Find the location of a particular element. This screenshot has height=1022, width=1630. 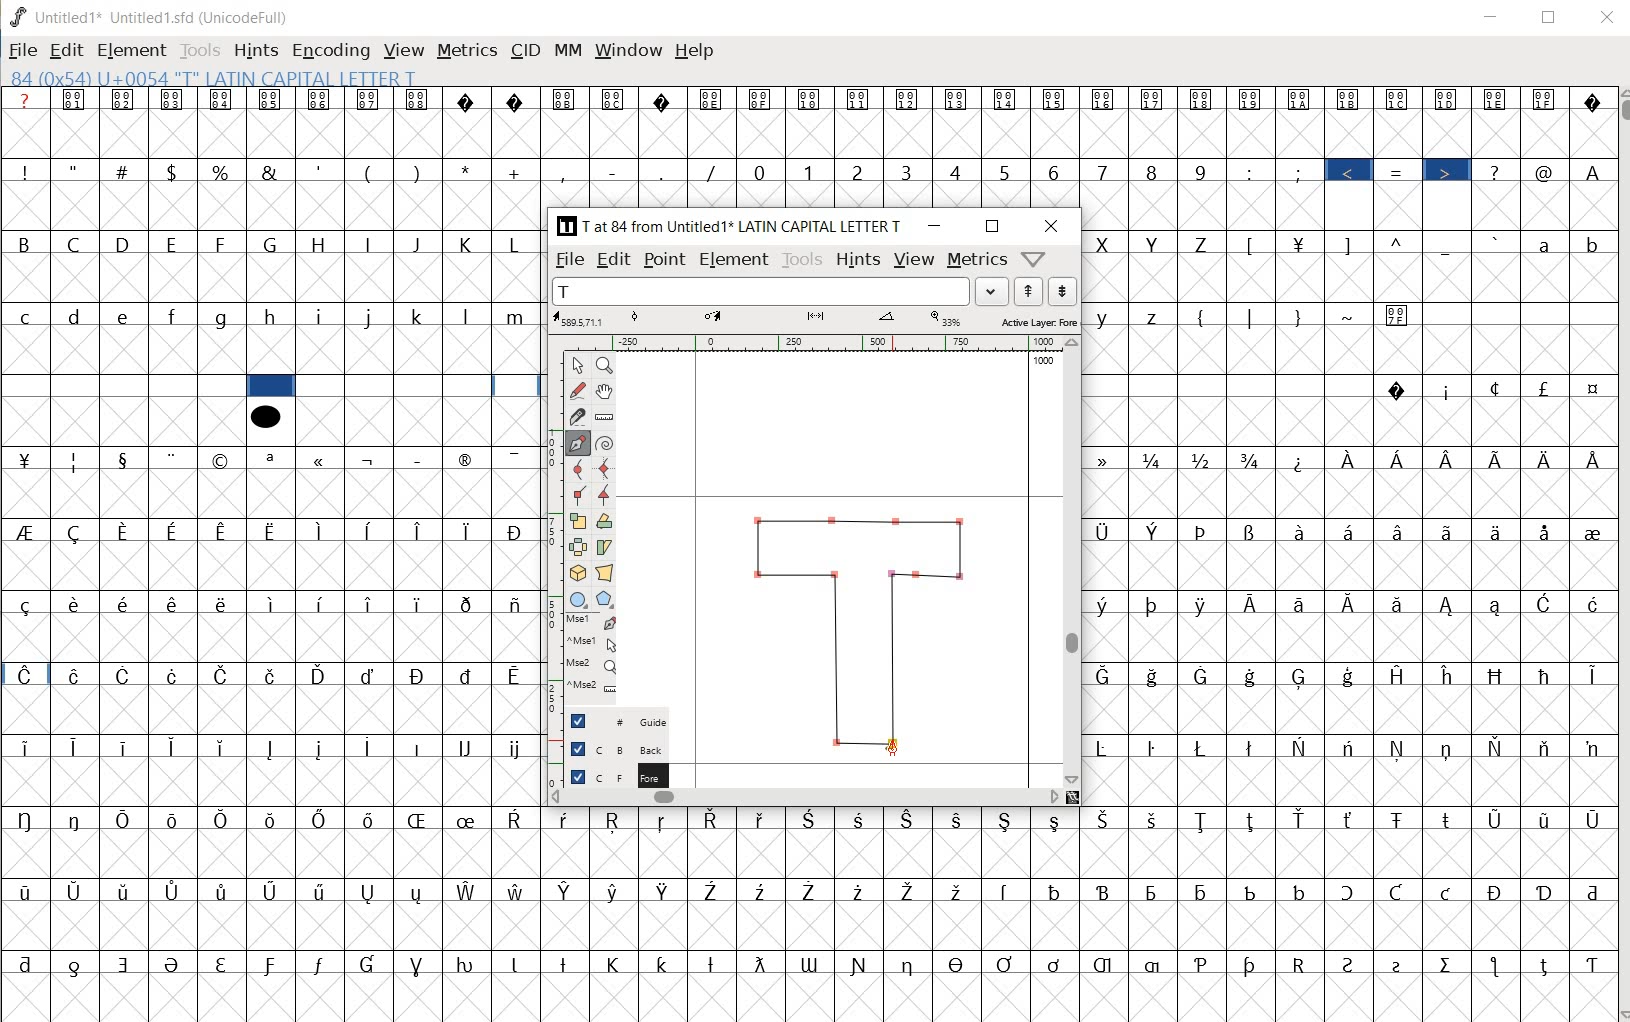

Symbol is located at coordinates (222, 602).